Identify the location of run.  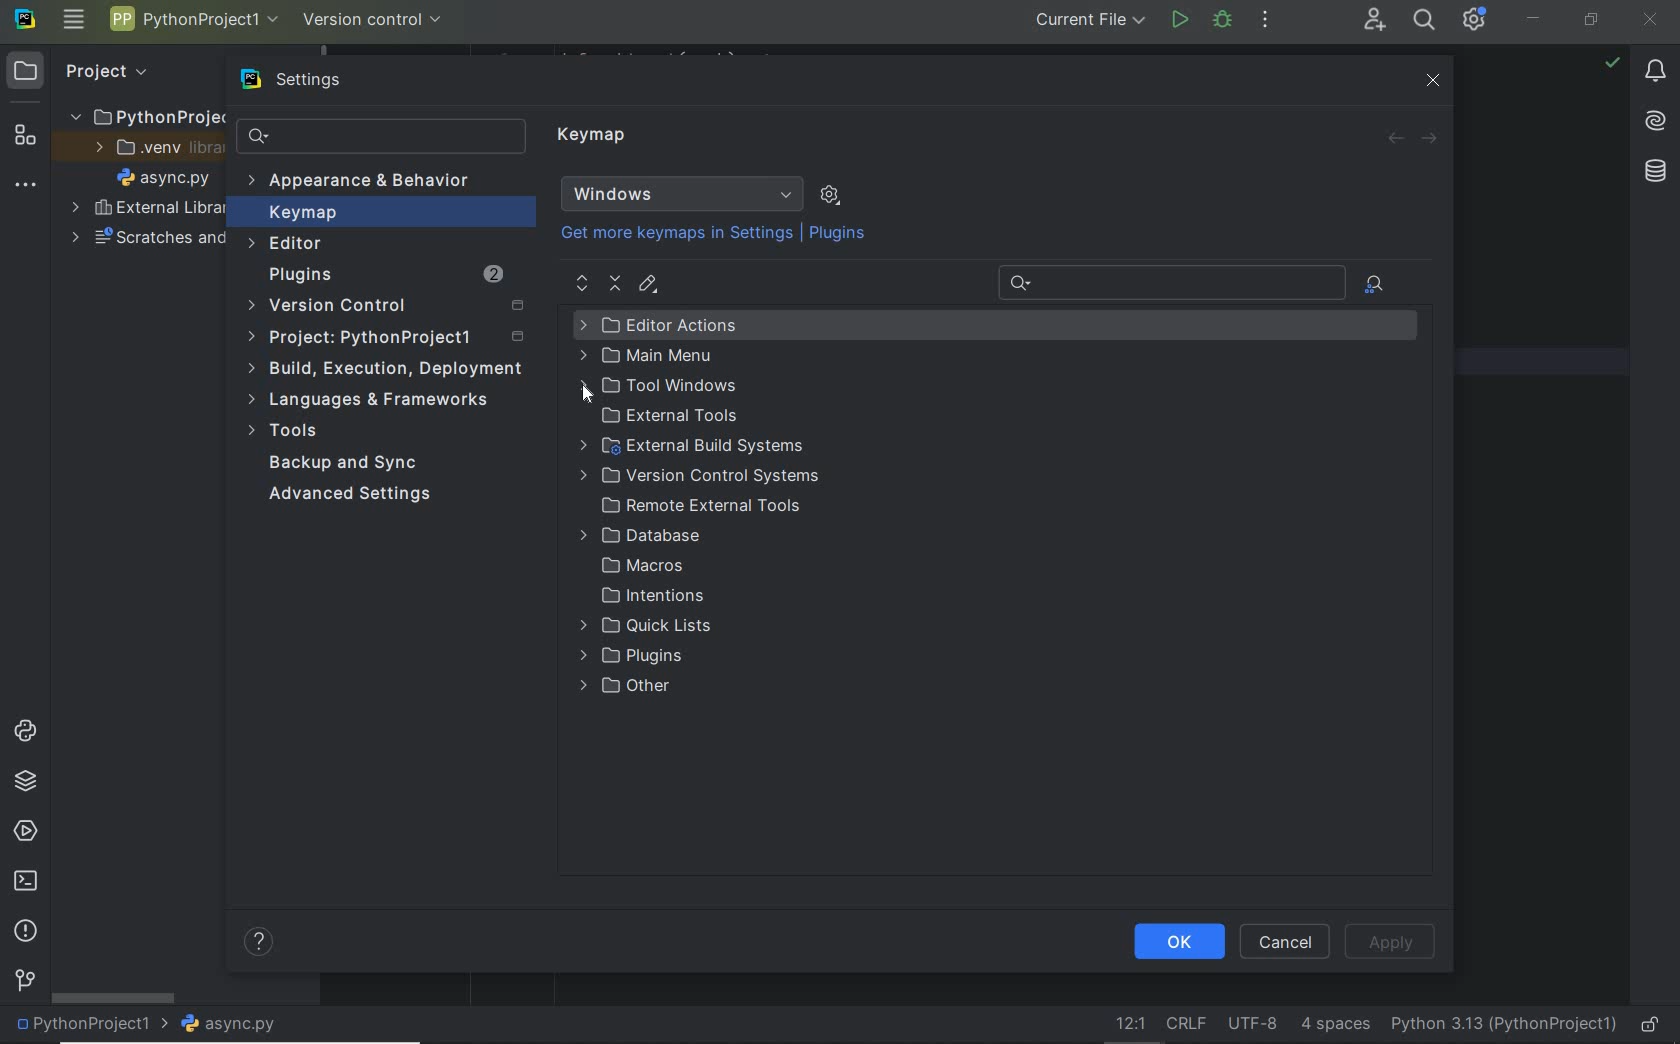
(1179, 22).